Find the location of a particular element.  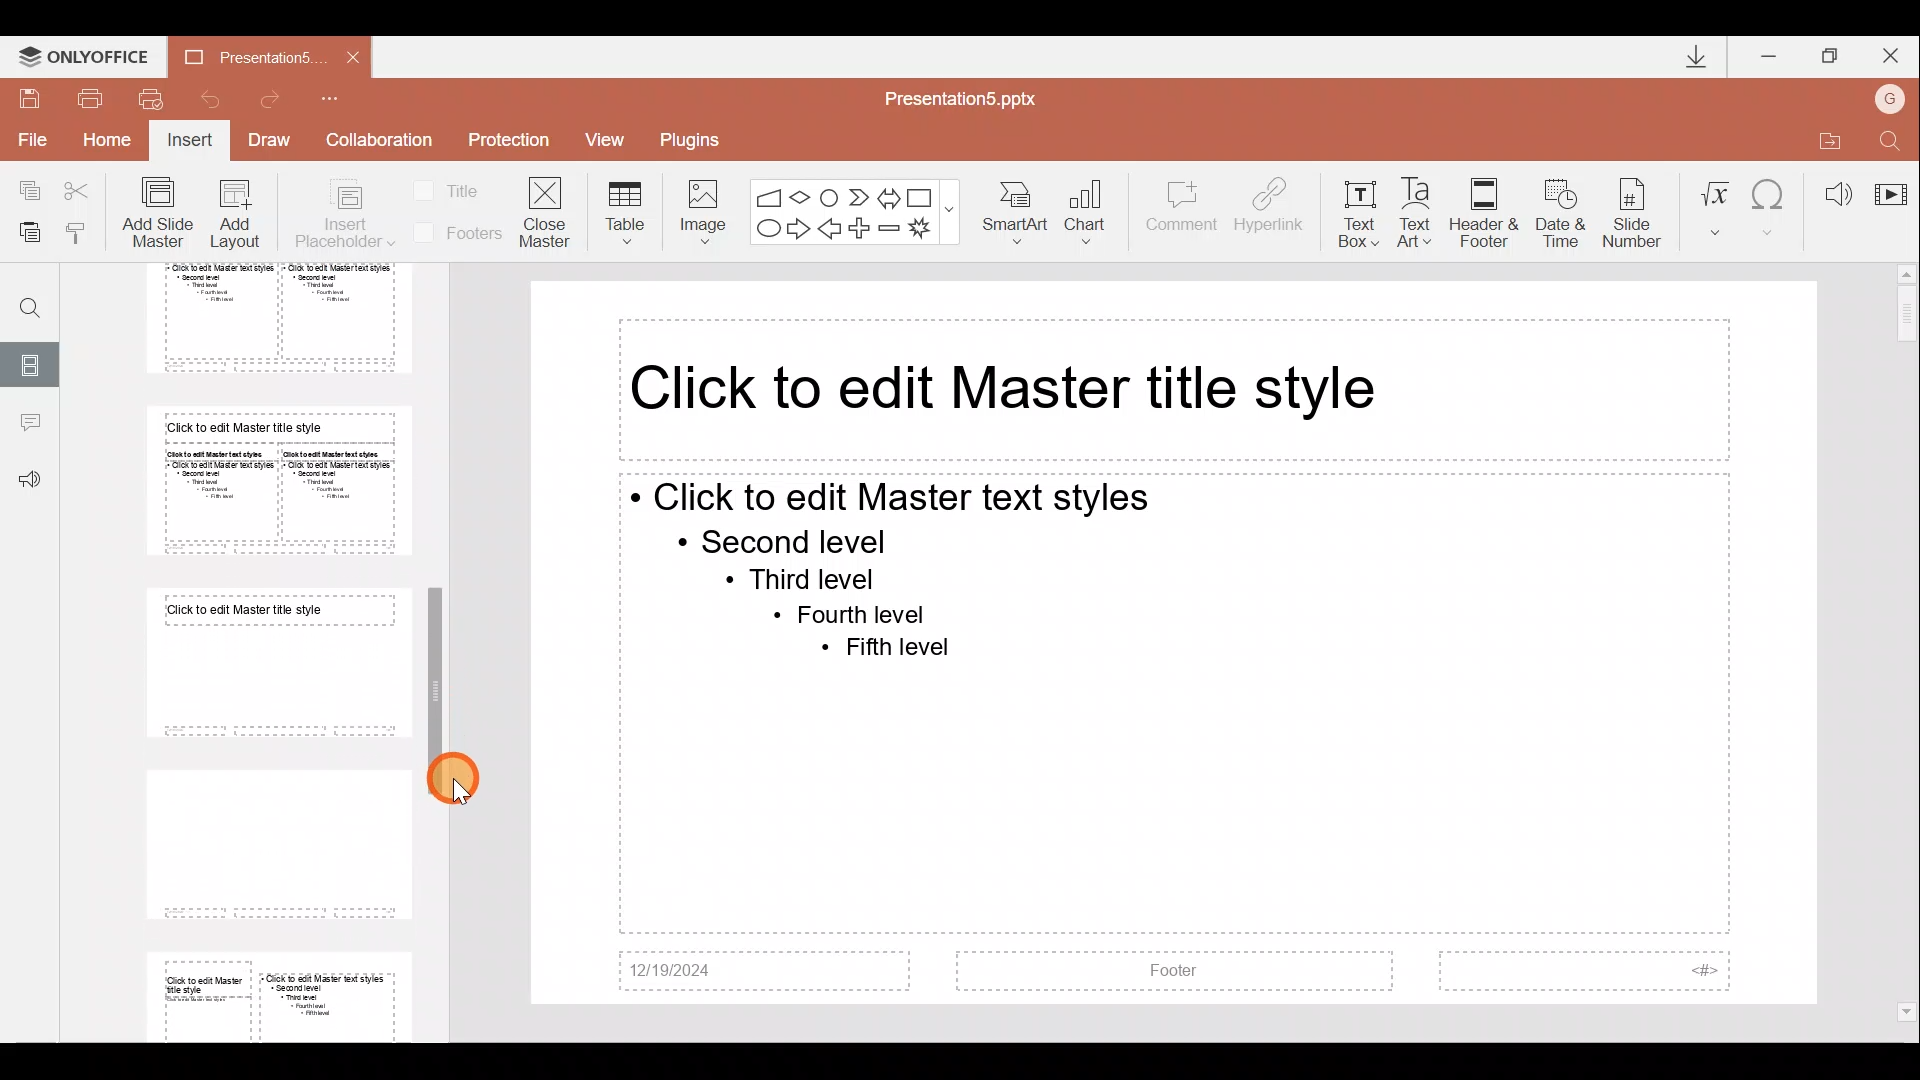

Cursor is located at coordinates (455, 778).